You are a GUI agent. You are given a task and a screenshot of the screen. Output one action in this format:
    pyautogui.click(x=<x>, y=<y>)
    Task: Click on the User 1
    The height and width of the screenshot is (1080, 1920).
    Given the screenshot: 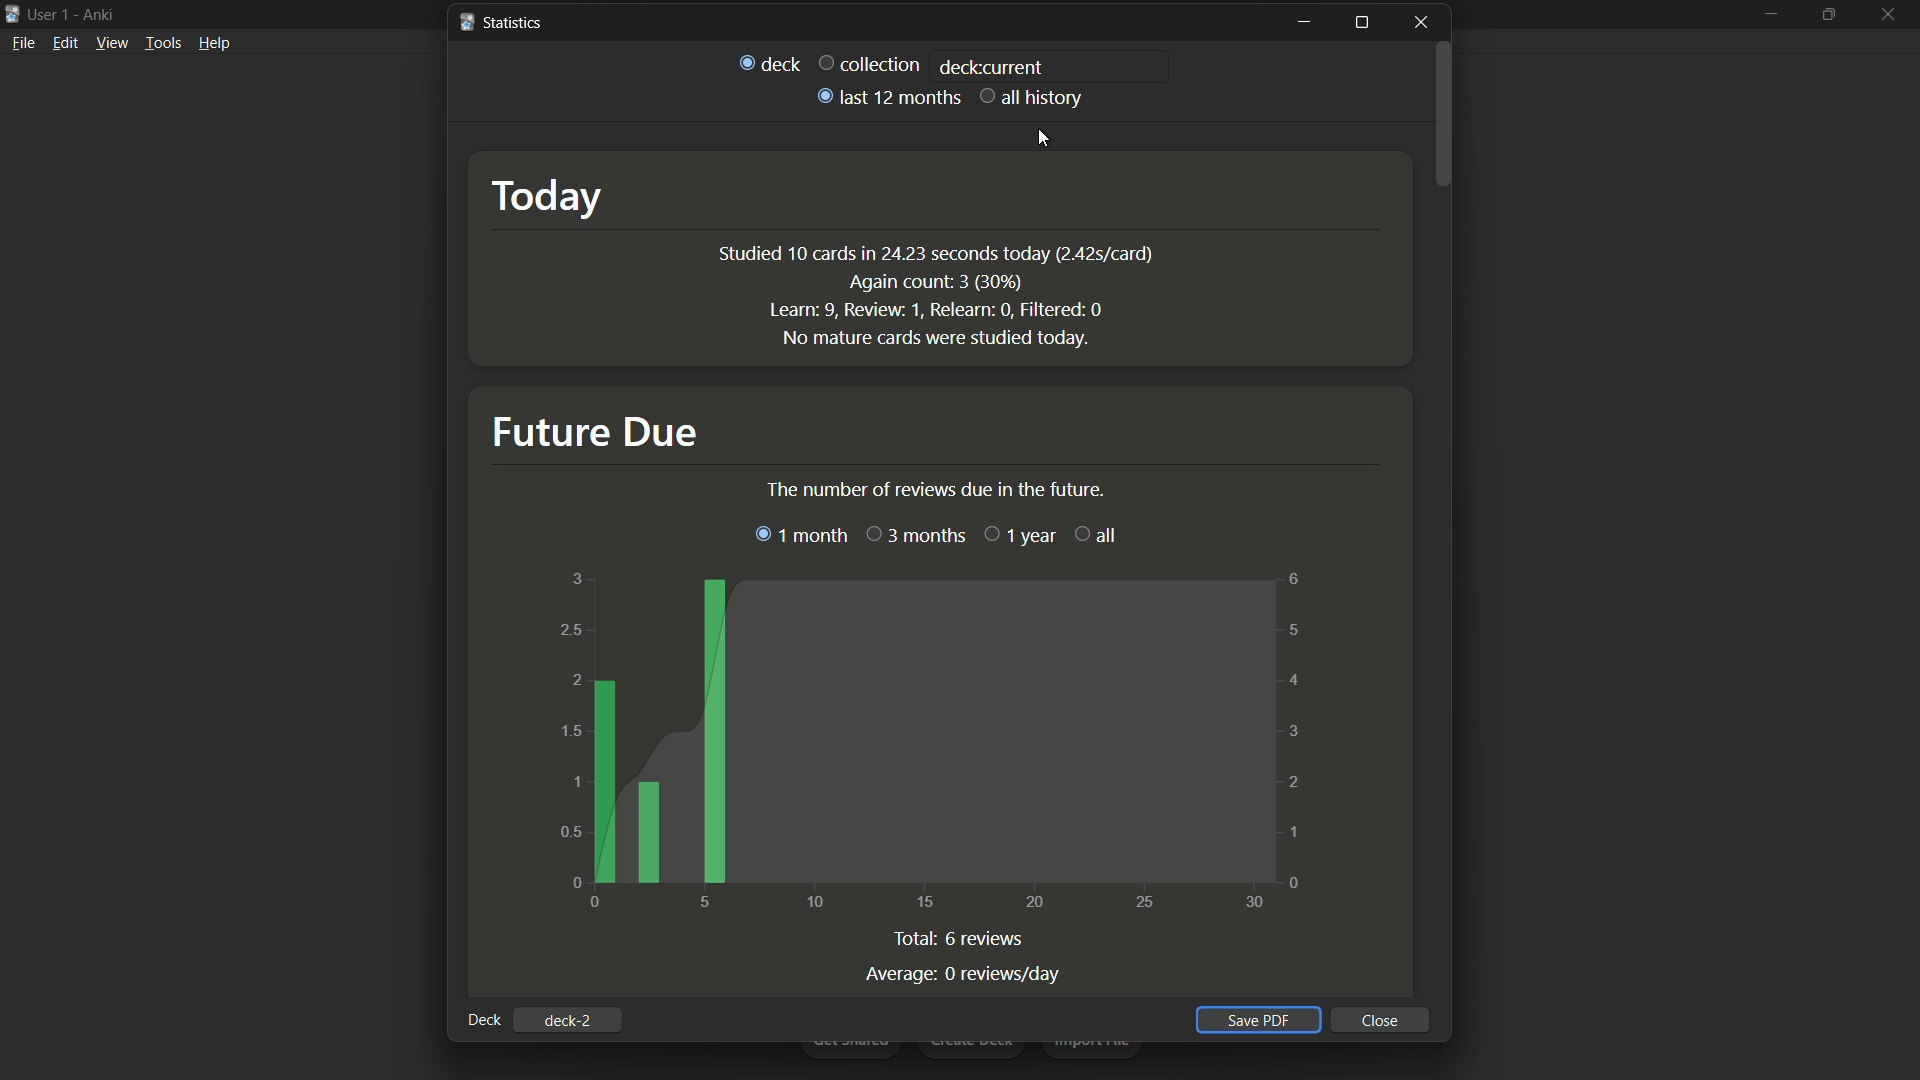 What is the action you would take?
    pyautogui.click(x=50, y=13)
    